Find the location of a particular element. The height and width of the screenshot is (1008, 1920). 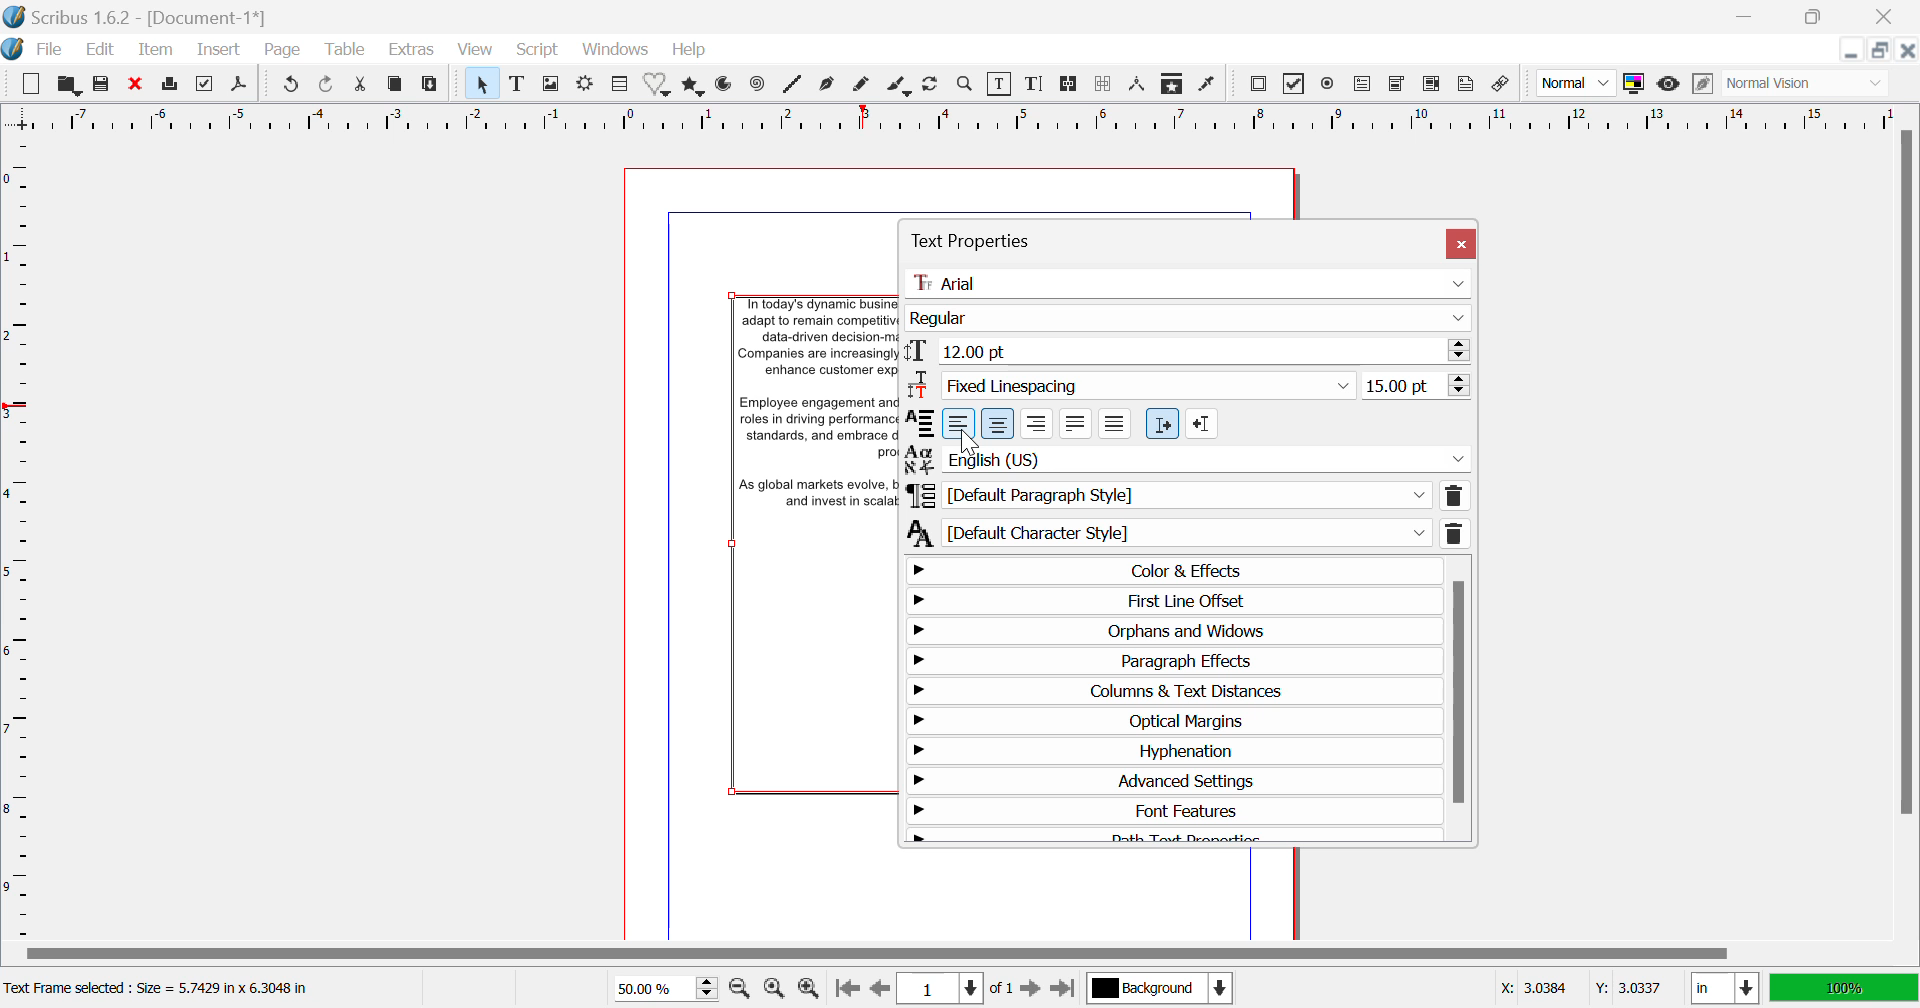

Font Style is located at coordinates (1186, 320).